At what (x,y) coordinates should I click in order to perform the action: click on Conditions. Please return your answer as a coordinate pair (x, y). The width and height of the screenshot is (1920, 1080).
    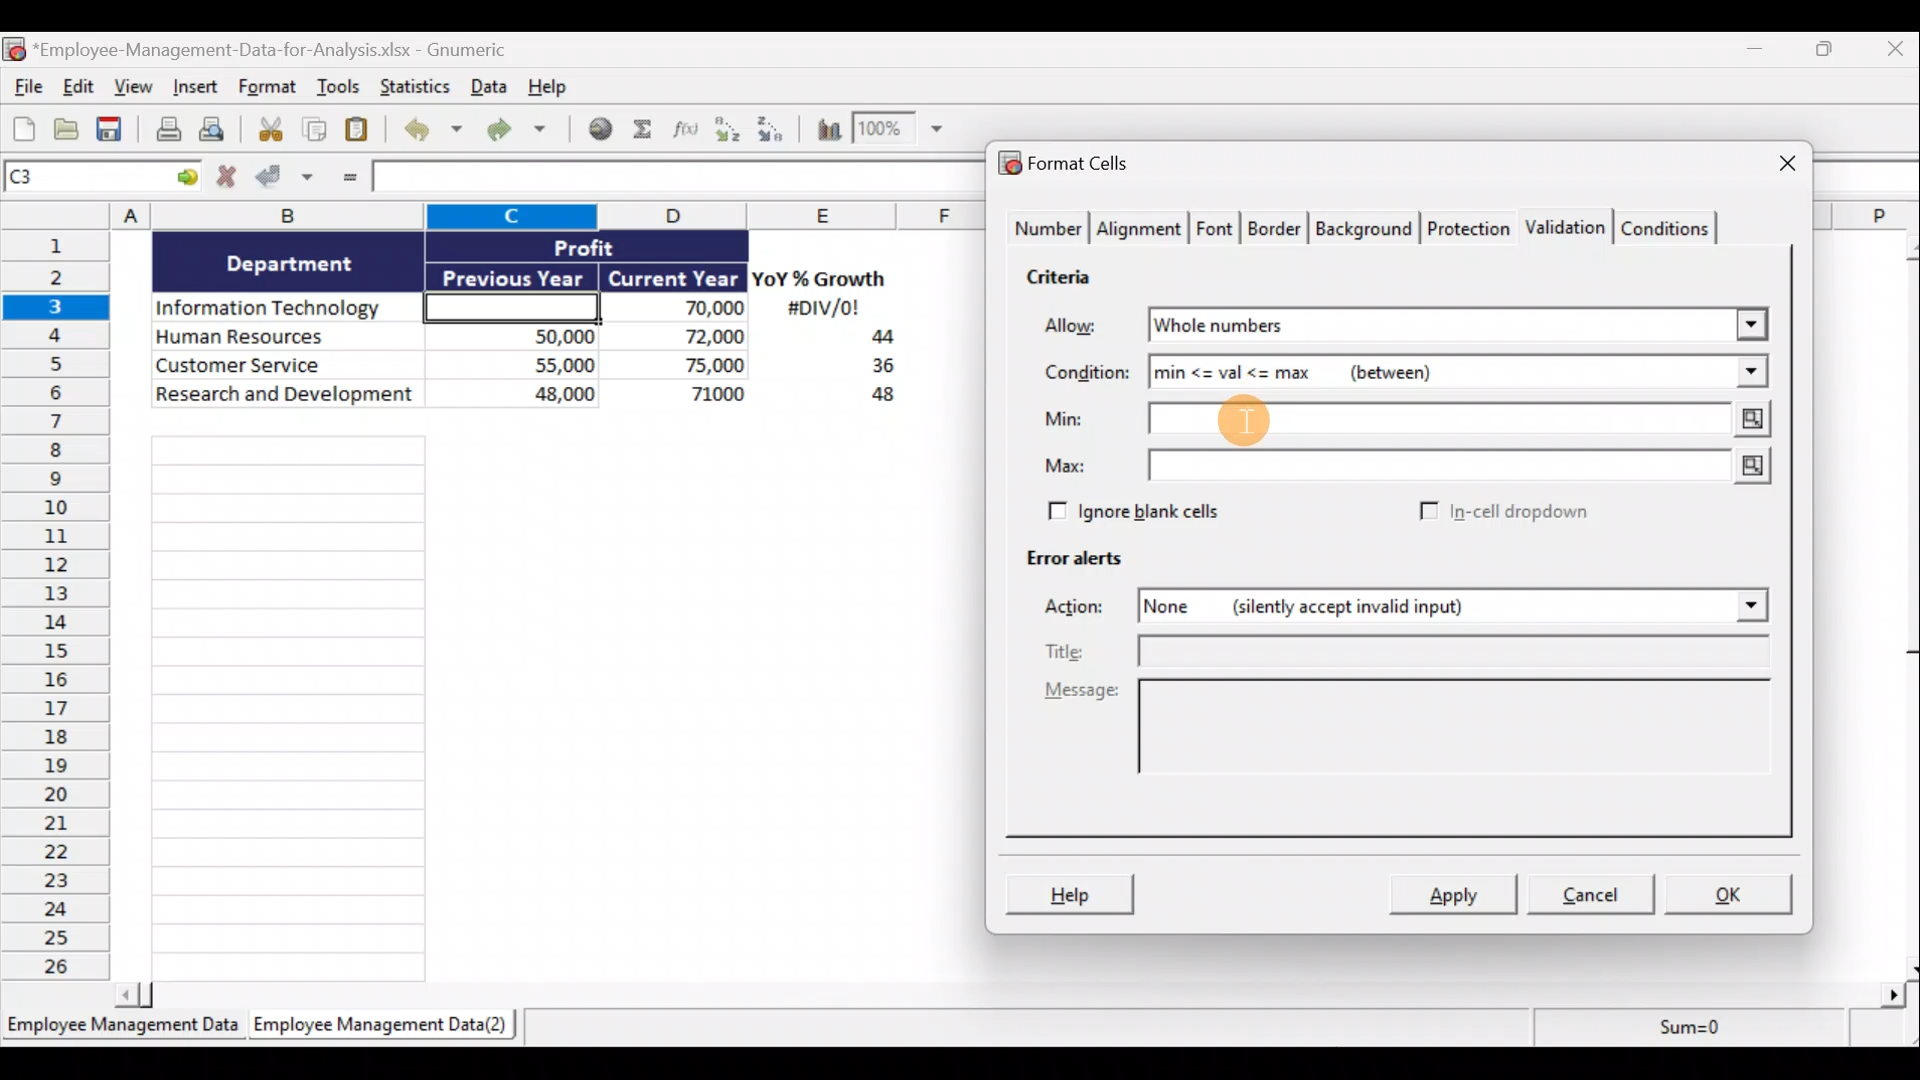
    Looking at the image, I should click on (1672, 227).